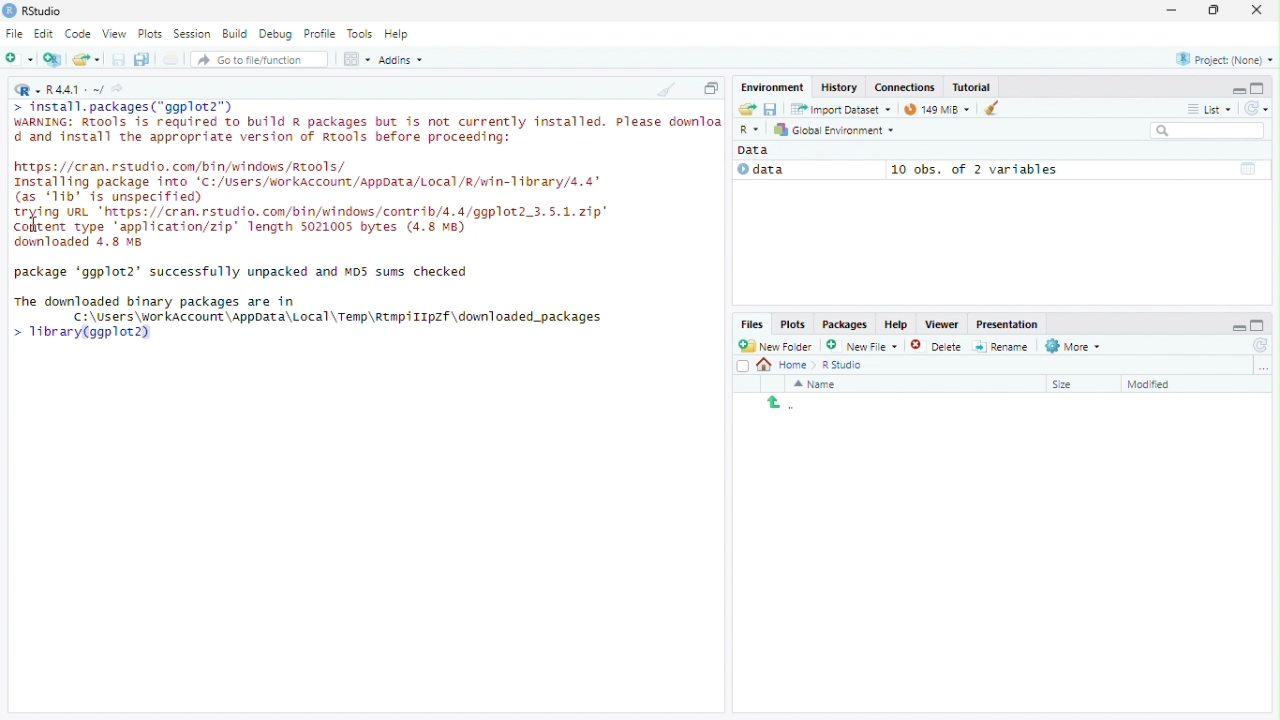 This screenshot has width=1280, height=720. What do you see at coordinates (862, 345) in the screenshot?
I see `Create new file` at bounding box center [862, 345].